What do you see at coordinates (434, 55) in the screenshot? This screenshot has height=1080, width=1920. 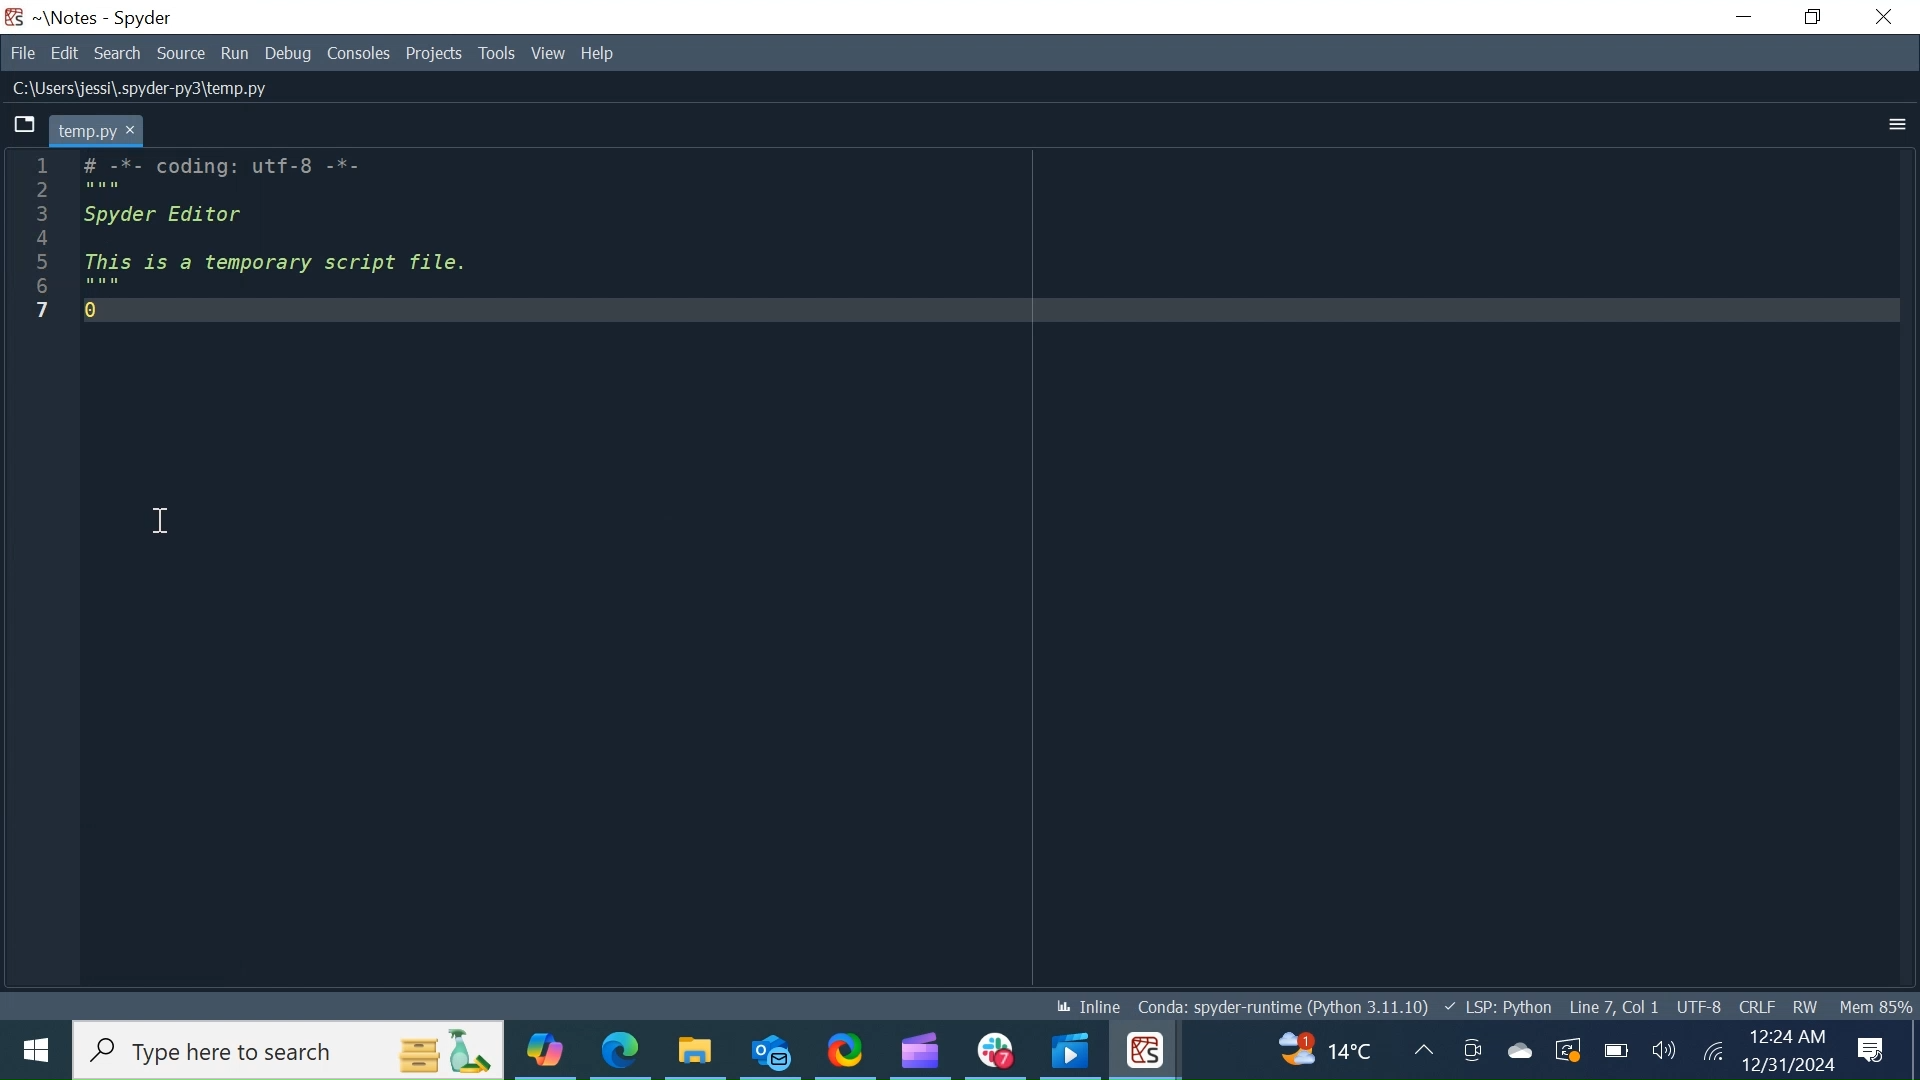 I see `Projects` at bounding box center [434, 55].